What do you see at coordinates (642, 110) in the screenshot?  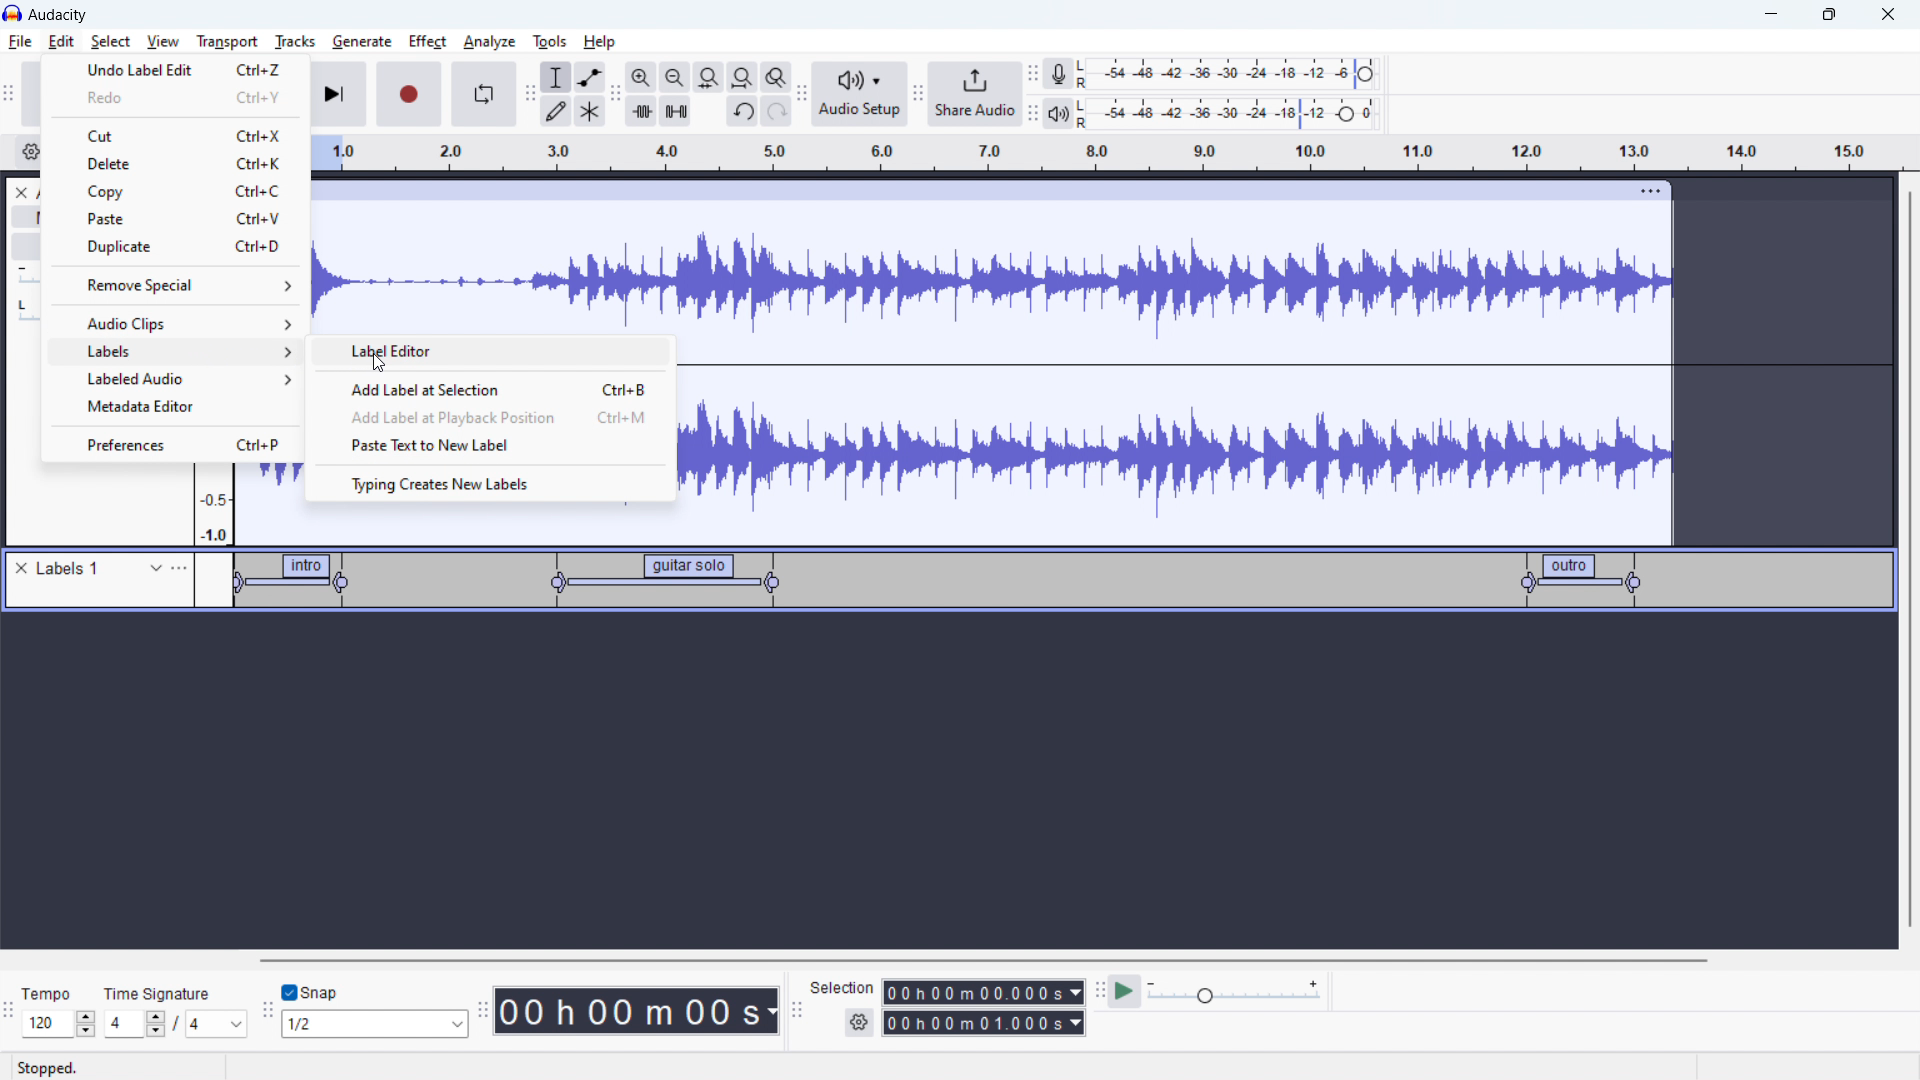 I see `trim audio outside selection` at bounding box center [642, 110].